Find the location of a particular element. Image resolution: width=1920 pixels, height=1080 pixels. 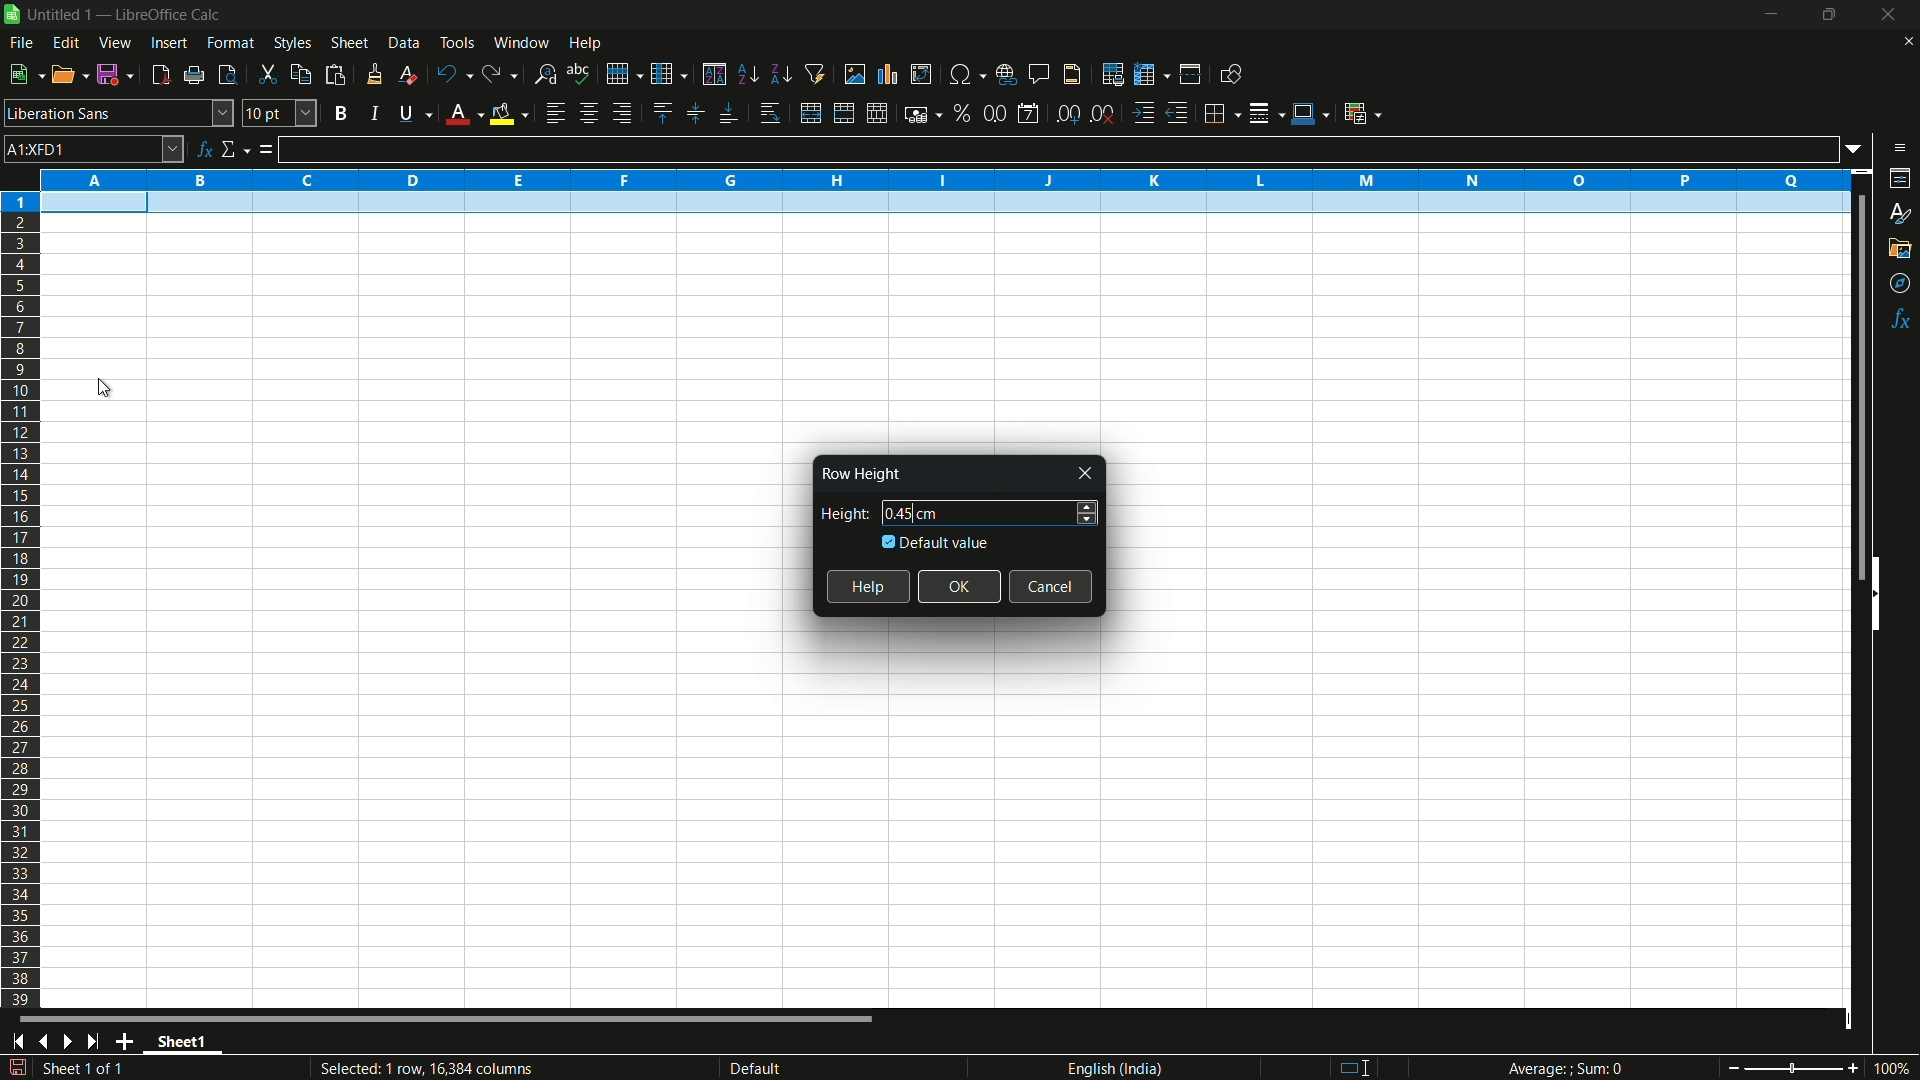

center vertically is located at coordinates (693, 114).